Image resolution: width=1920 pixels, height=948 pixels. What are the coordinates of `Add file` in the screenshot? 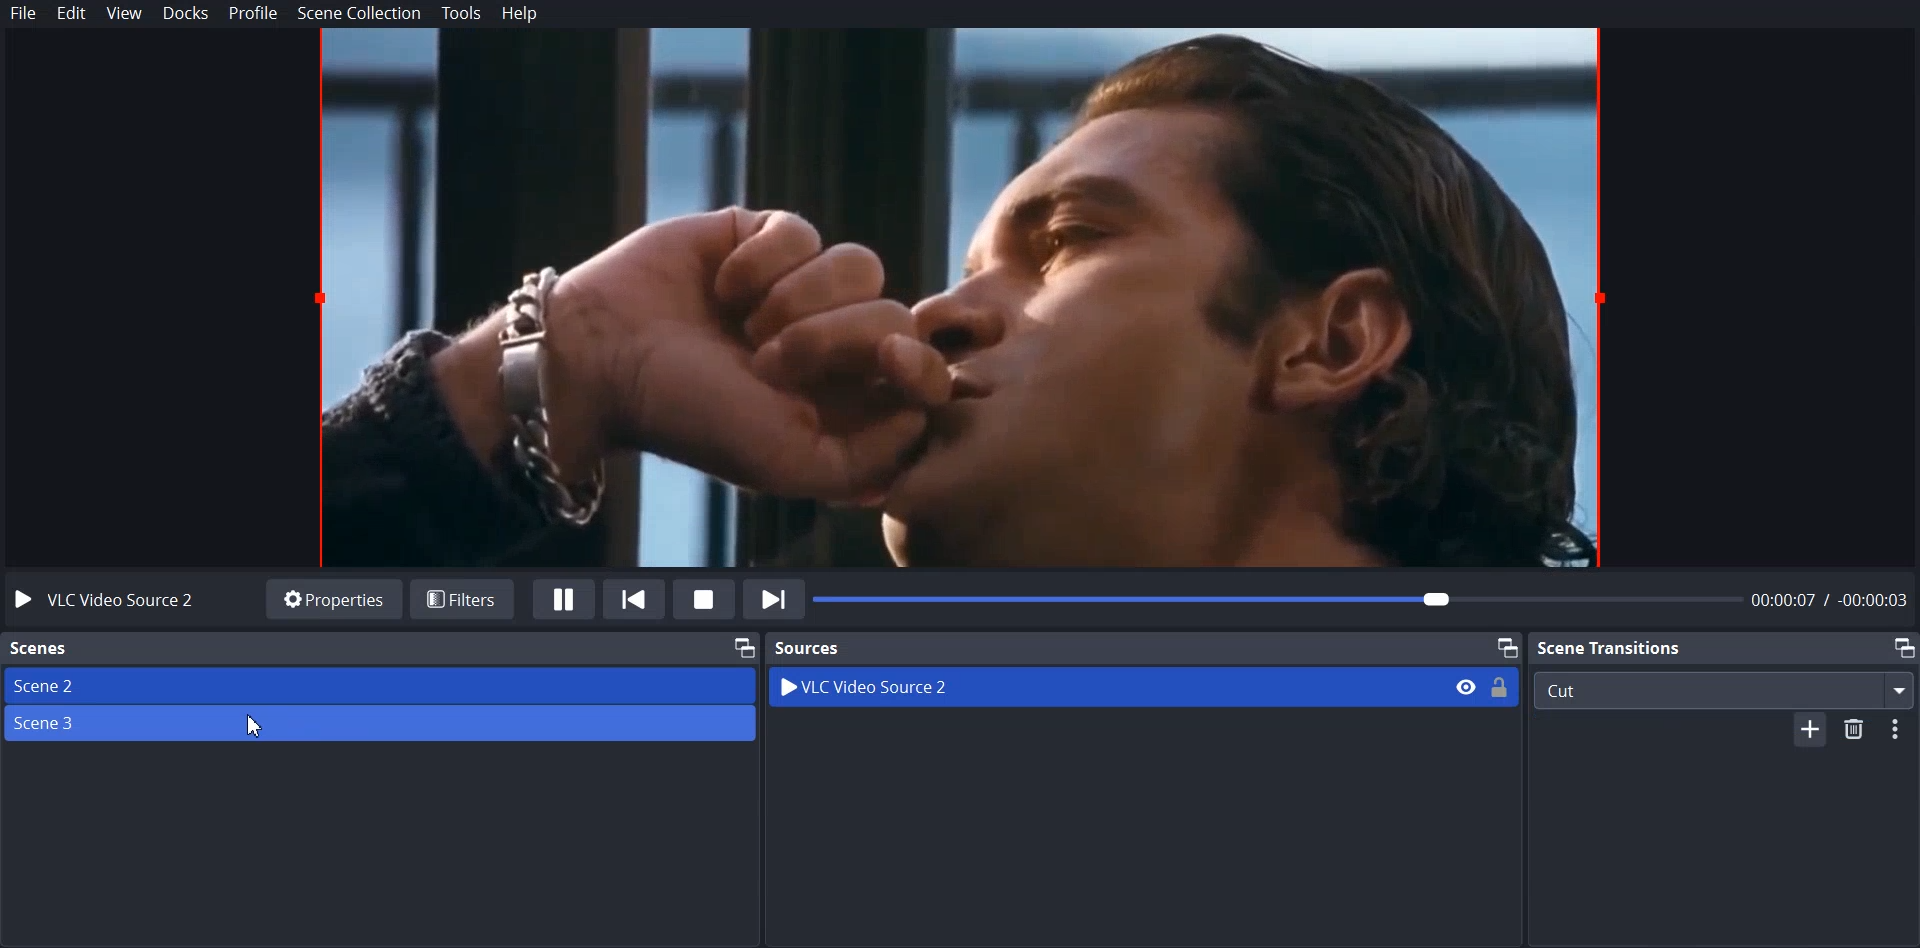 It's located at (1805, 730).